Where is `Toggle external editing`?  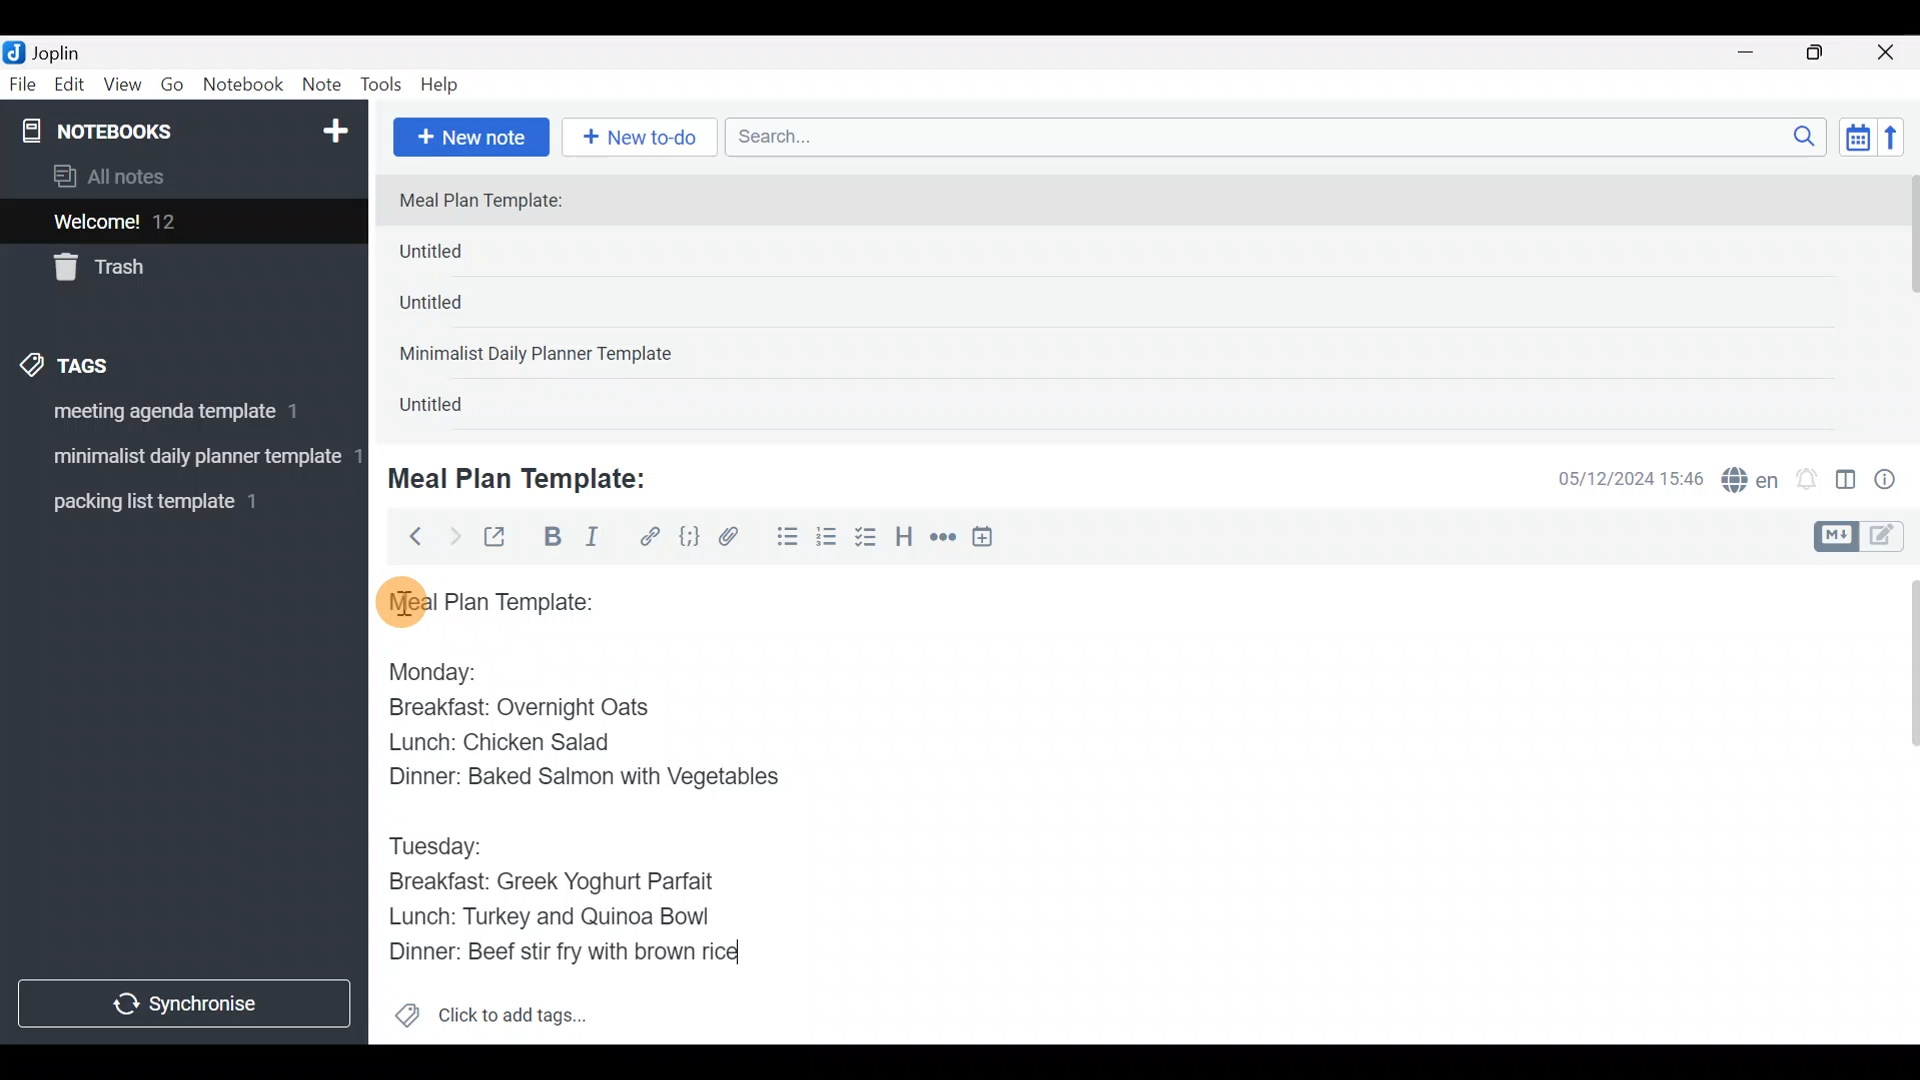
Toggle external editing is located at coordinates (502, 538).